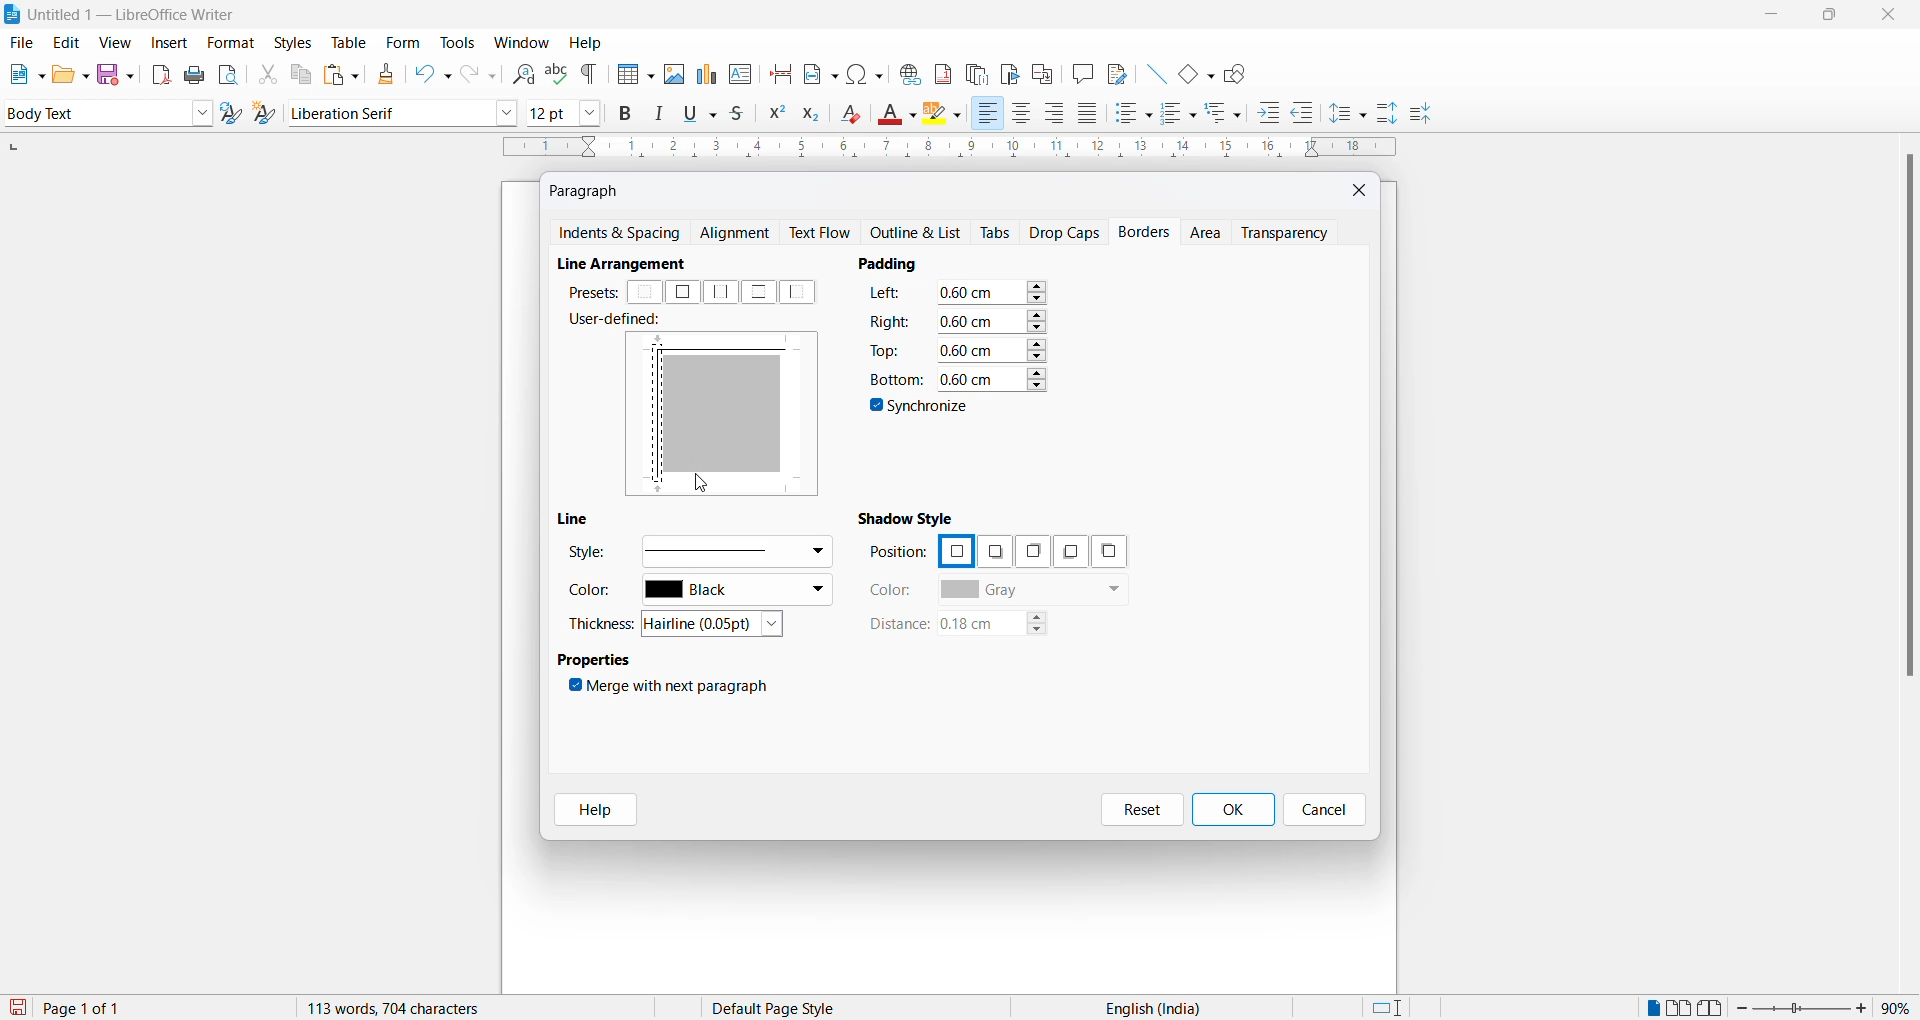  What do you see at coordinates (1142, 810) in the screenshot?
I see `reset` at bounding box center [1142, 810].